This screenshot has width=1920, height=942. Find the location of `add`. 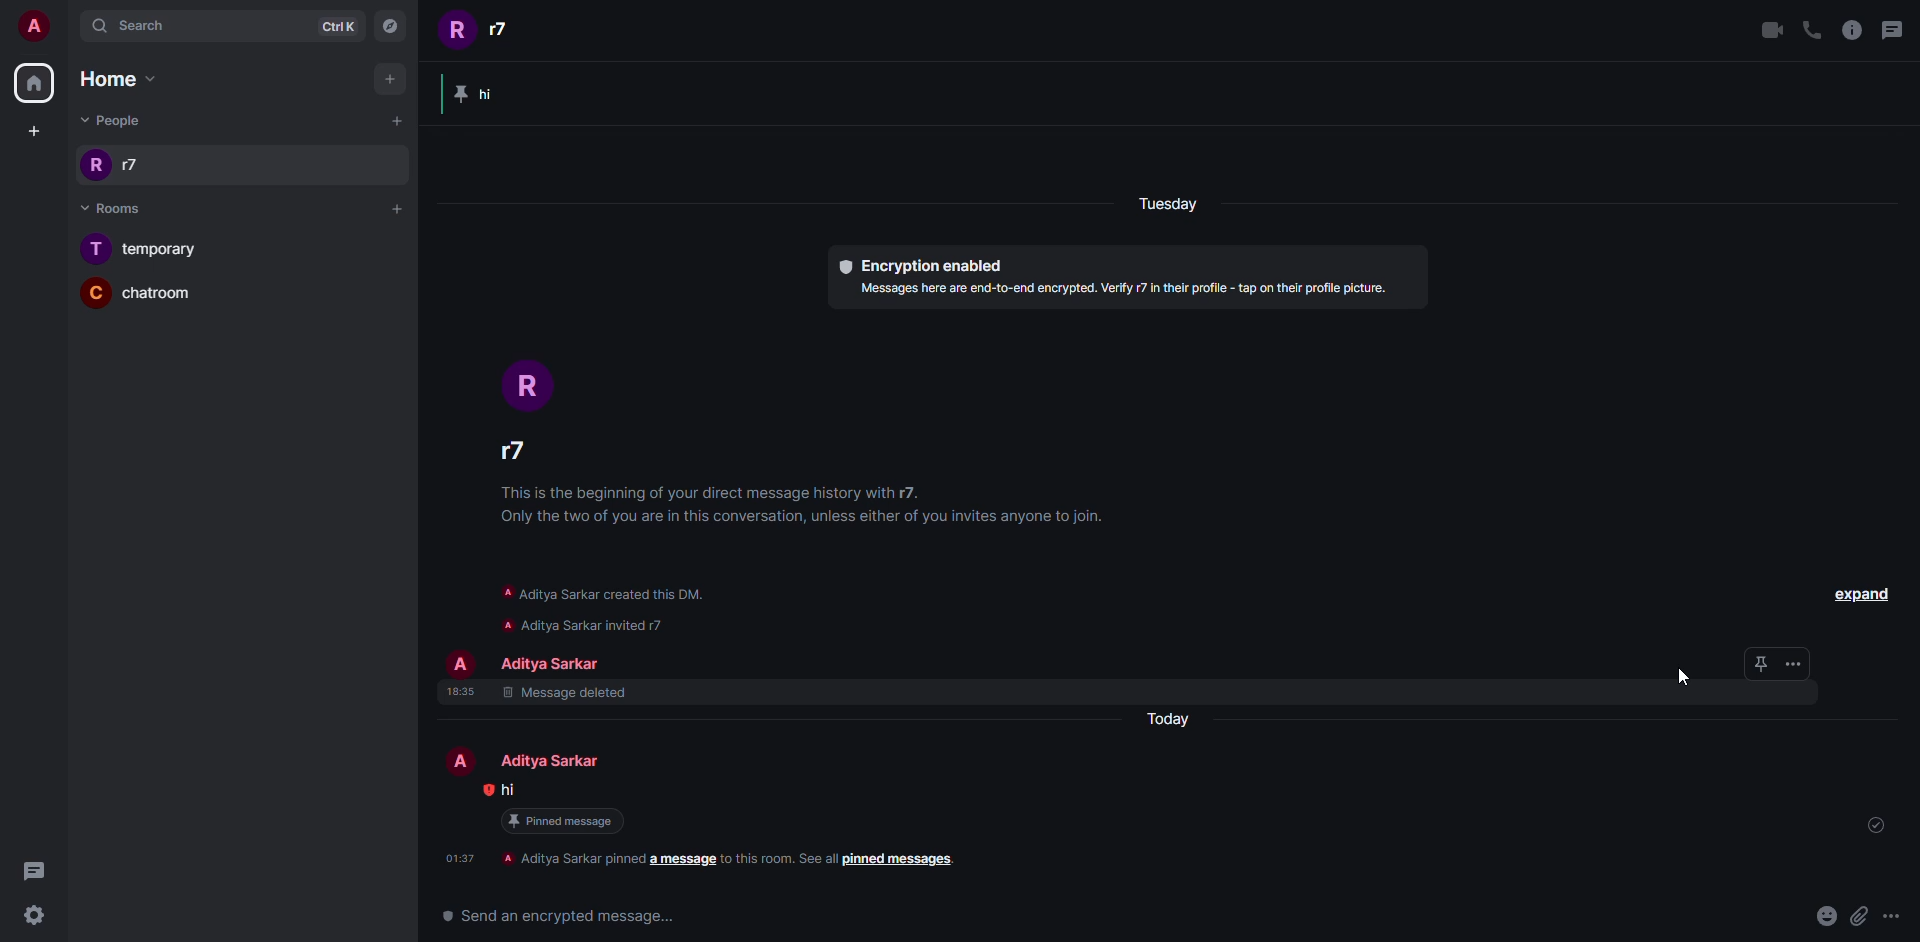

add is located at coordinates (390, 75).